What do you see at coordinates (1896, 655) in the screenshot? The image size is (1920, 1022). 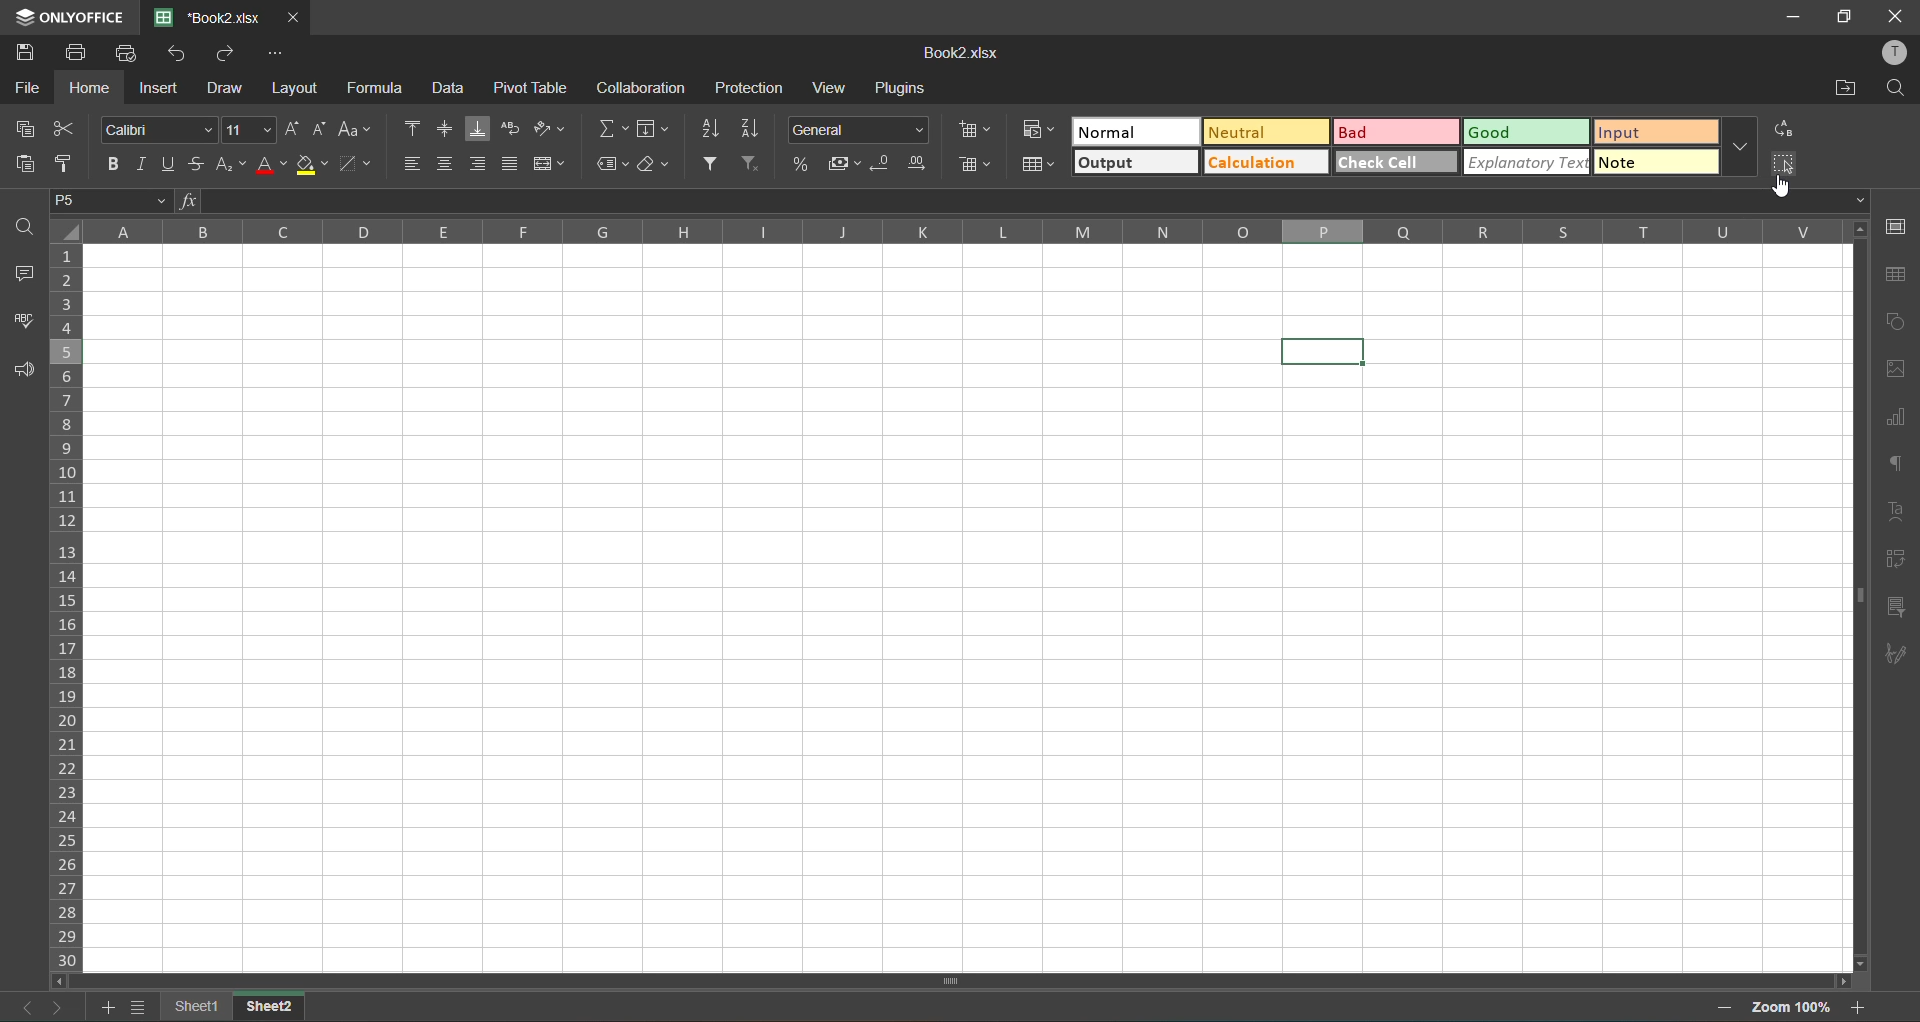 I see `signature` at bounding box center [1896, 655].